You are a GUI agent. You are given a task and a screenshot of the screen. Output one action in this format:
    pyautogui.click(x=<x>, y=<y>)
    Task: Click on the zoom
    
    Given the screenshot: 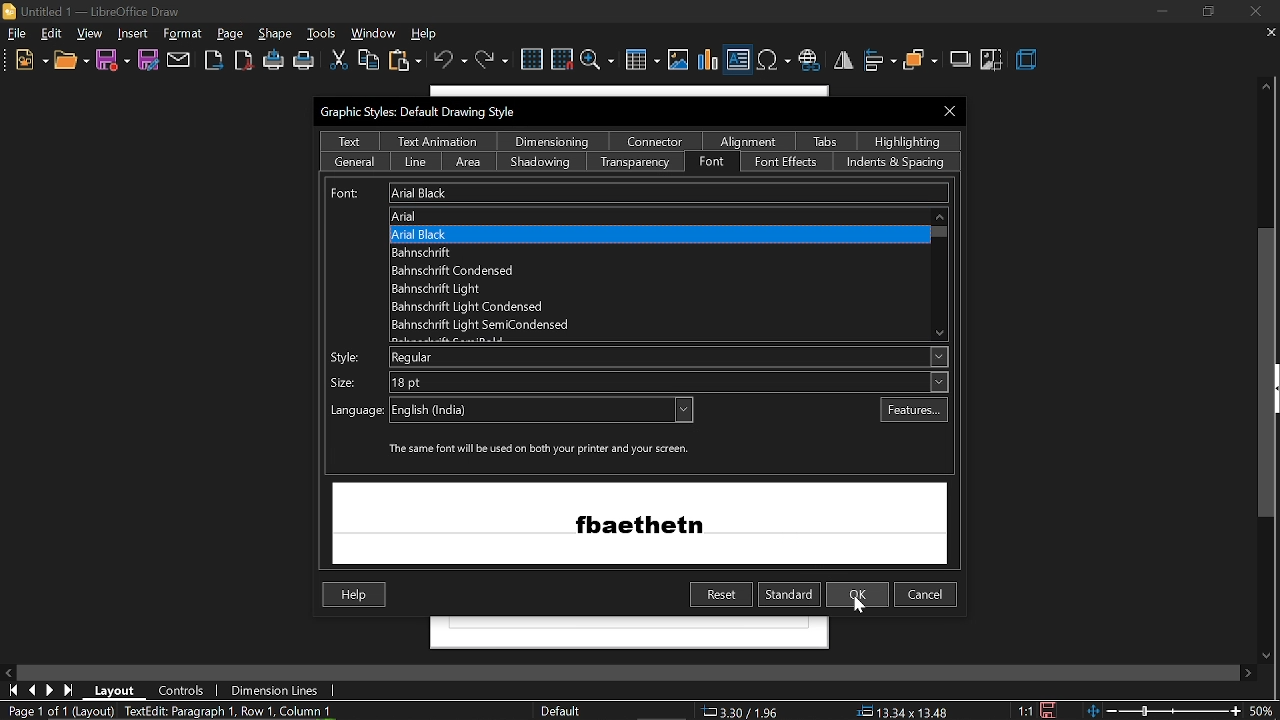 What is the action you would take?
    pyautogui.click(x=598, y=59)
    